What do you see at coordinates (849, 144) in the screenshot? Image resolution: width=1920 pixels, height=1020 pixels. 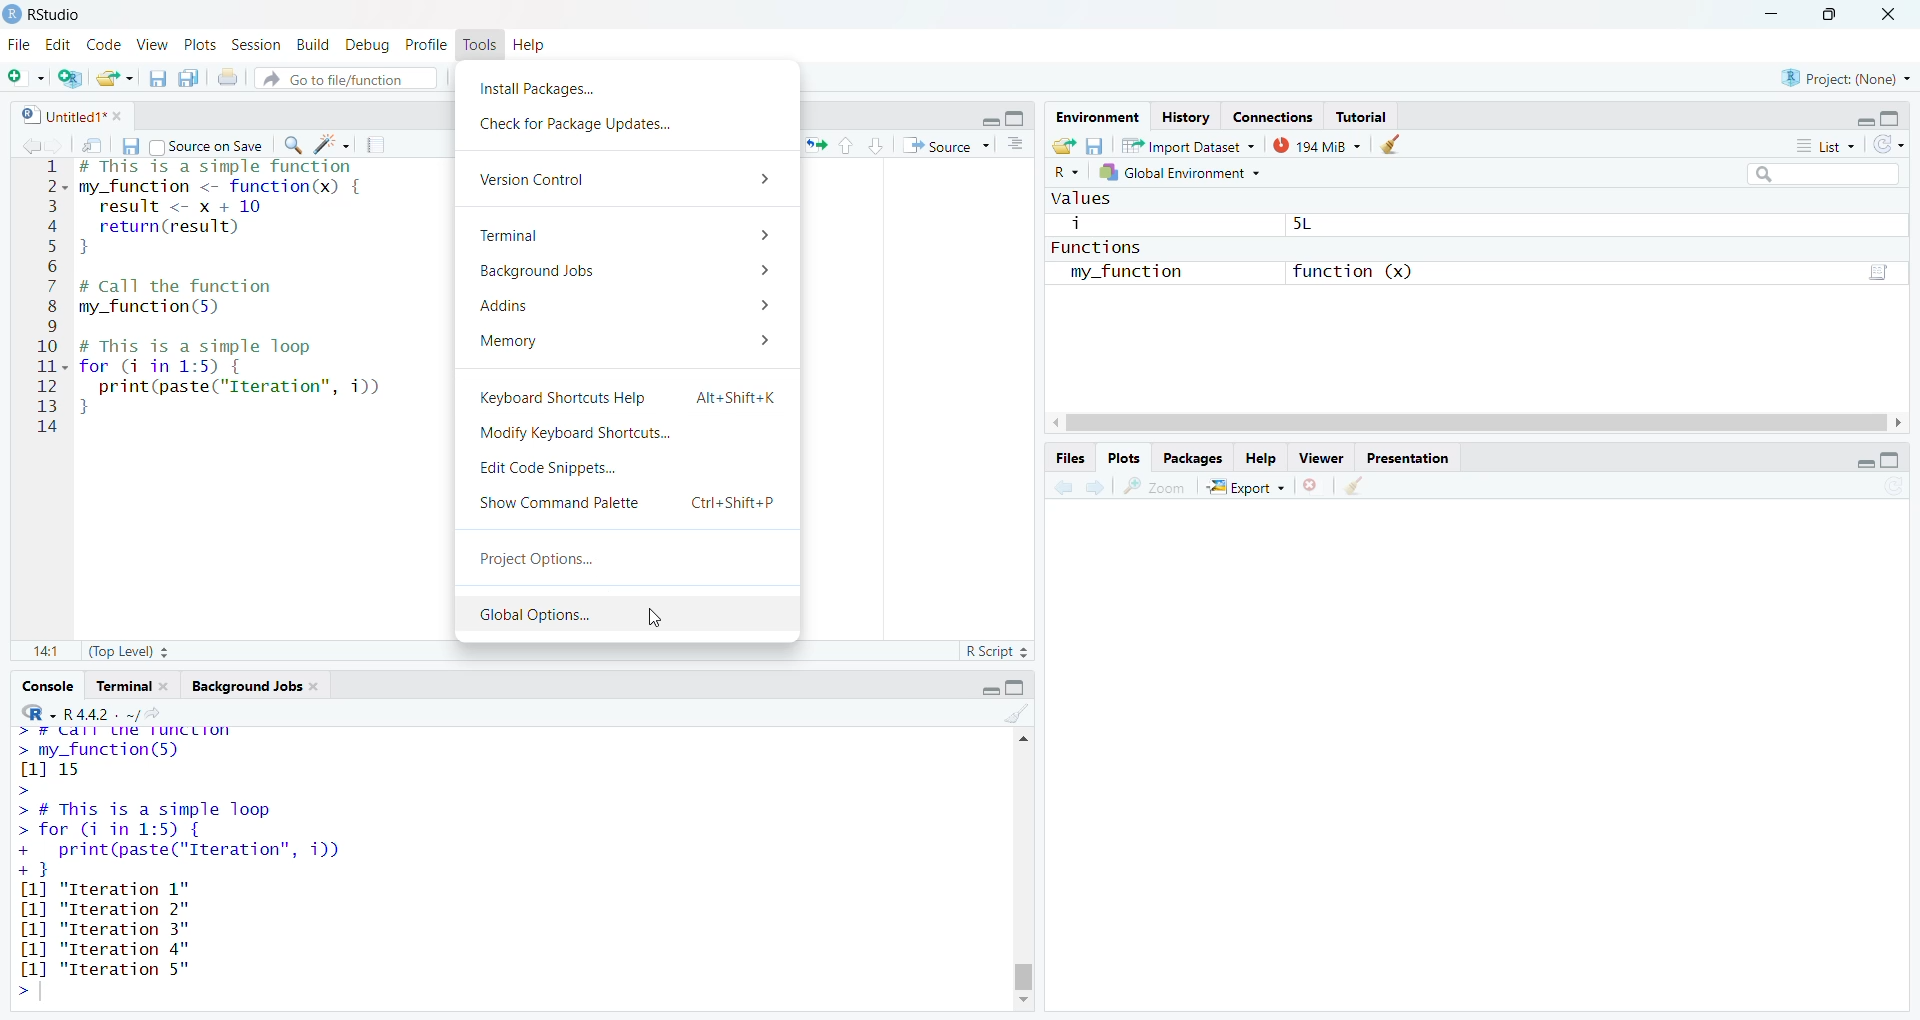 I see `go to previous section/chunk` at bounding box center [849, 144].